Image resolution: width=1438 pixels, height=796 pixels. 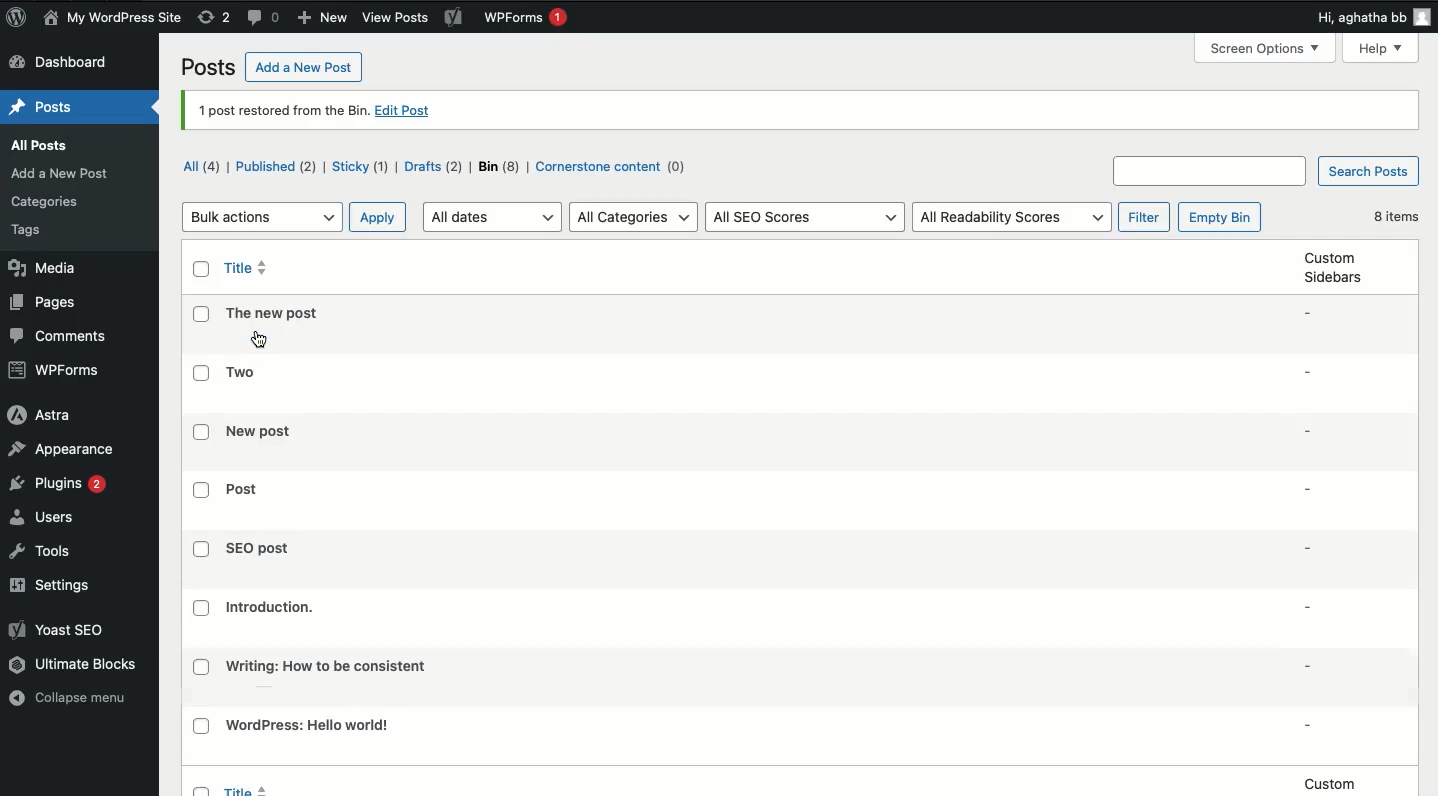 I want to click on apply, so click(x=378, y=217).